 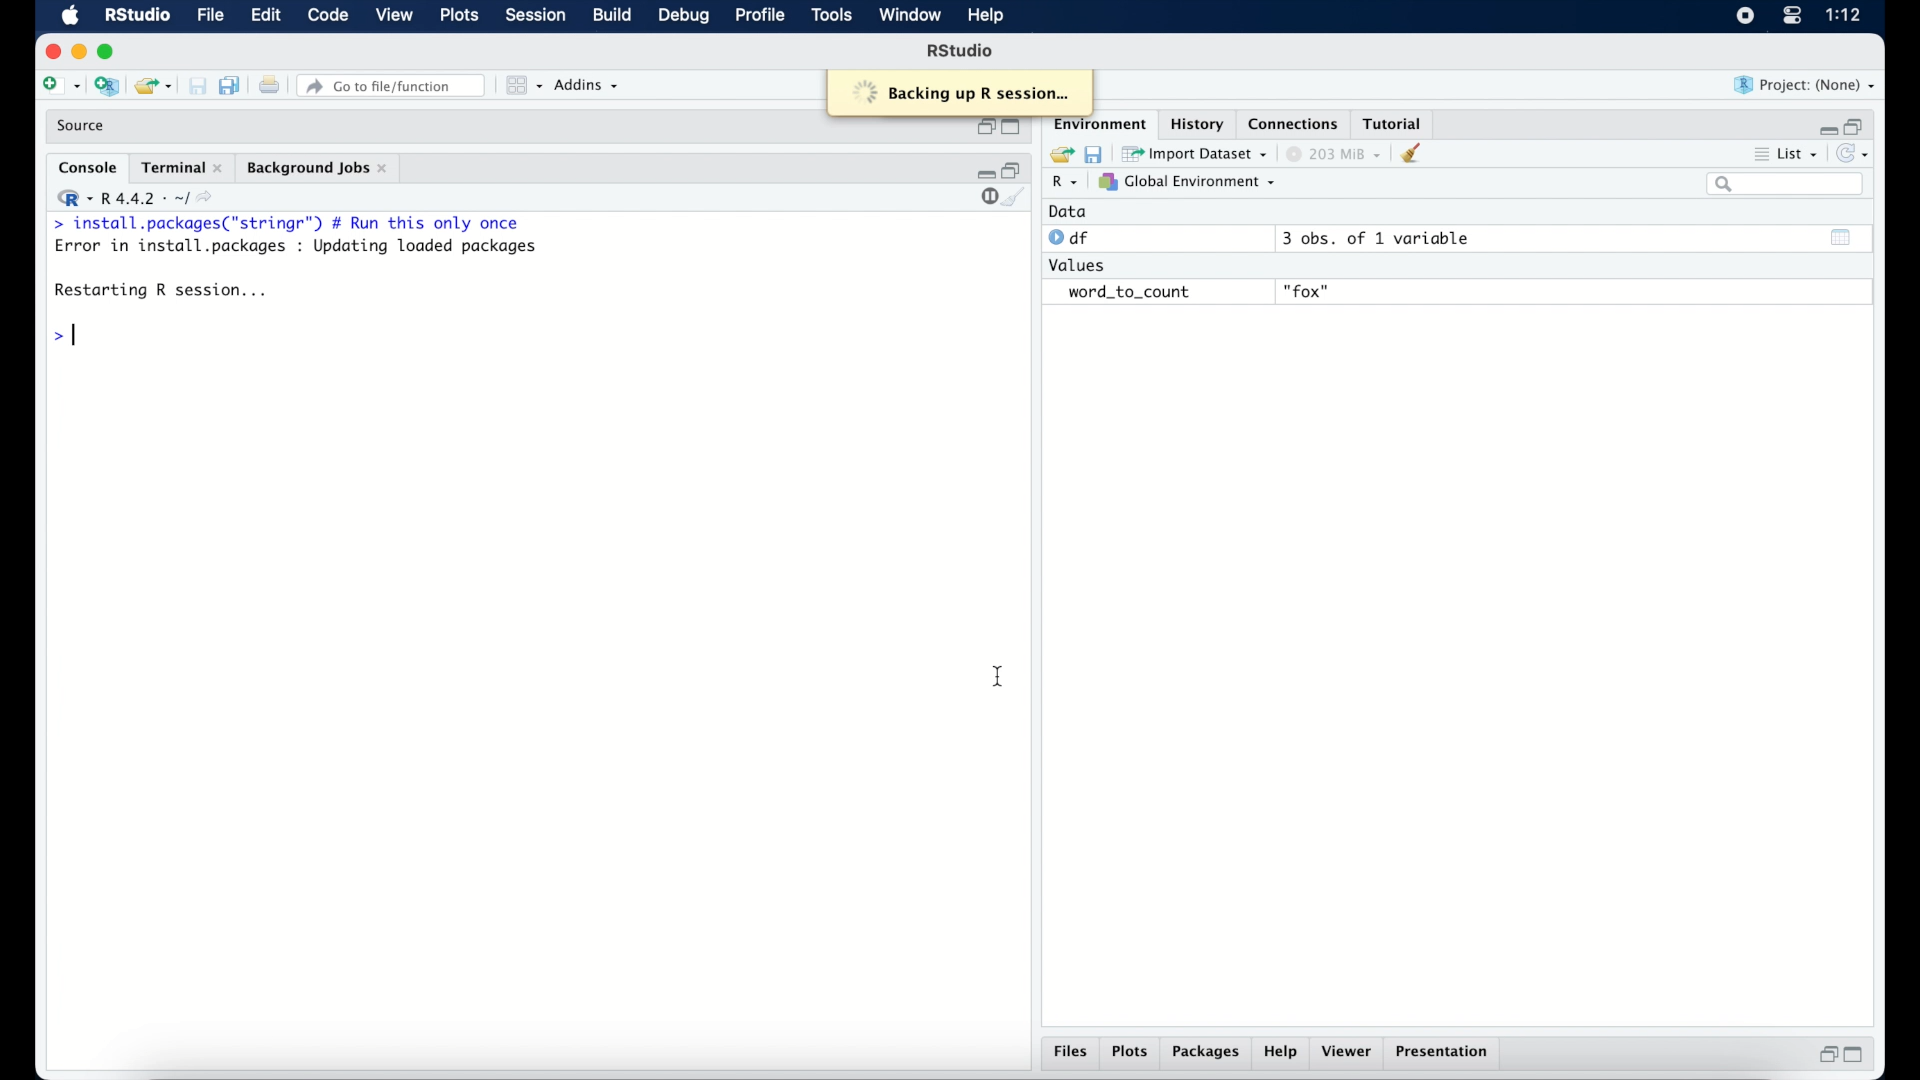 I want to click on session, so click(x=534, y=16).